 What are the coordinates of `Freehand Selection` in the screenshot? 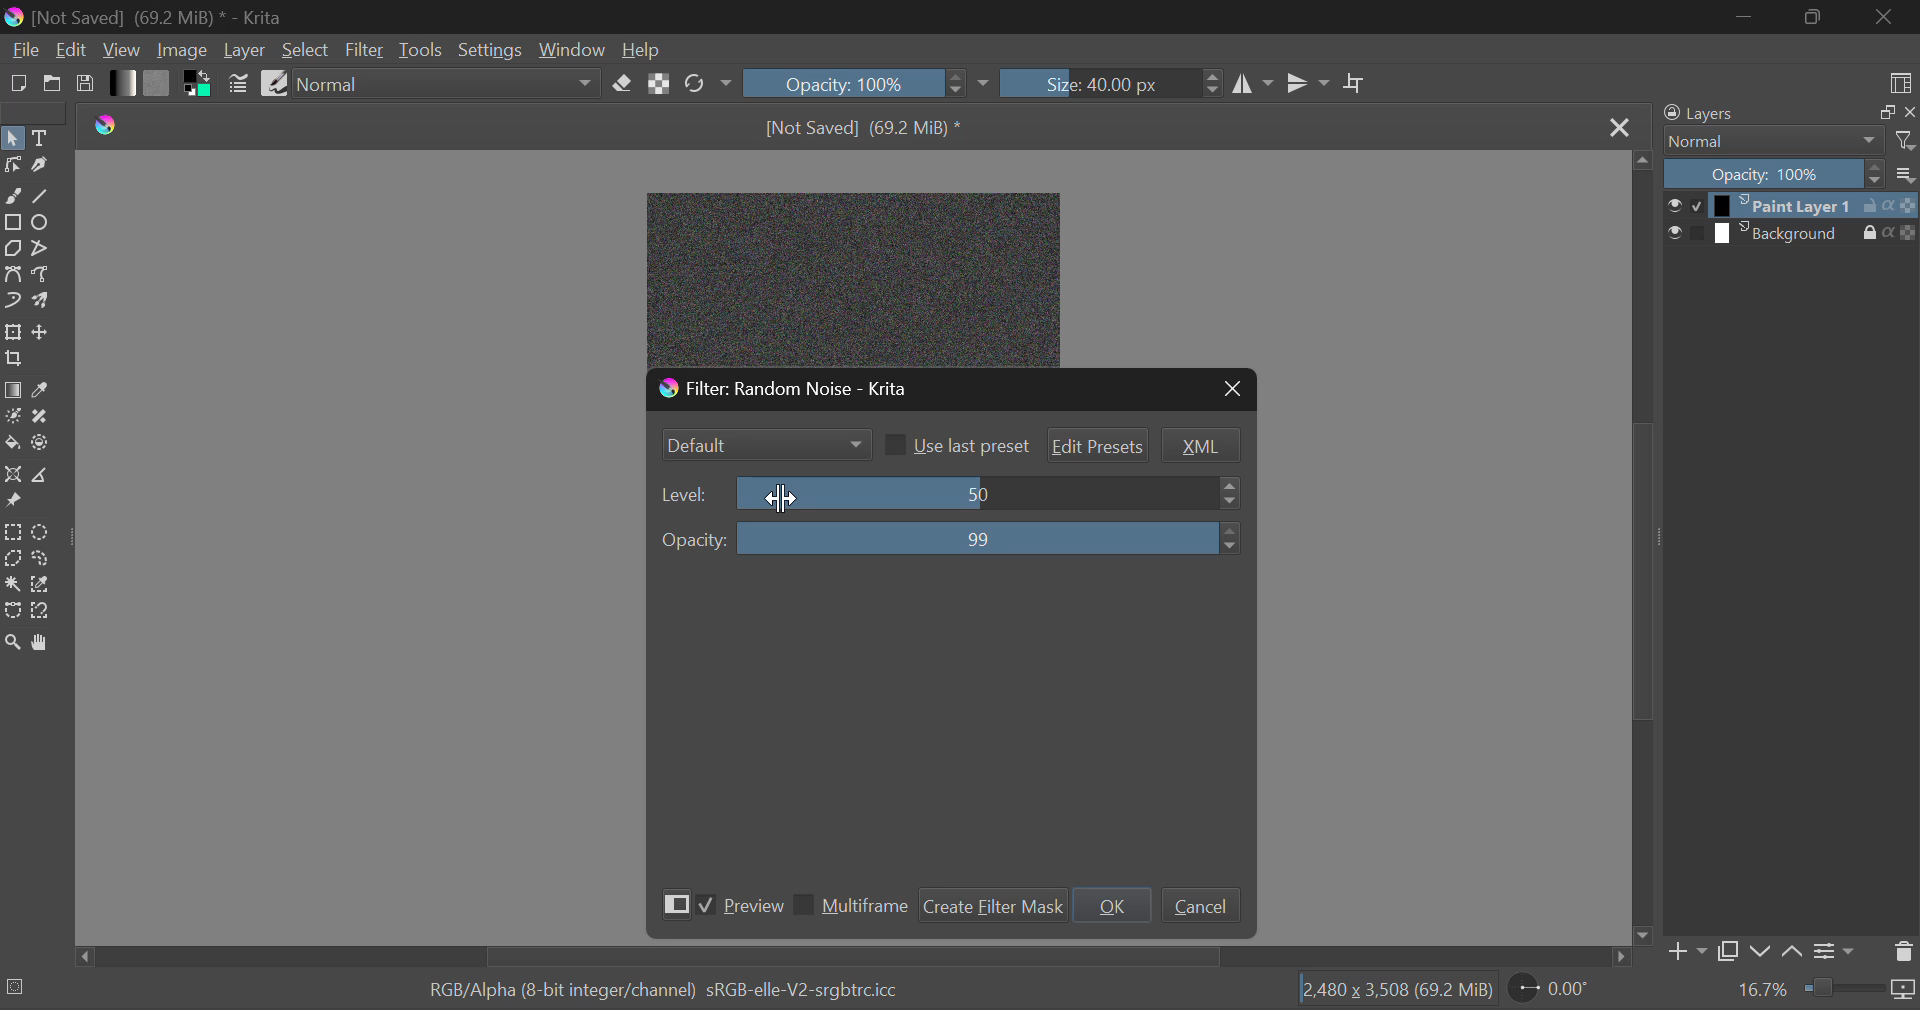 It's located at (43, 560).